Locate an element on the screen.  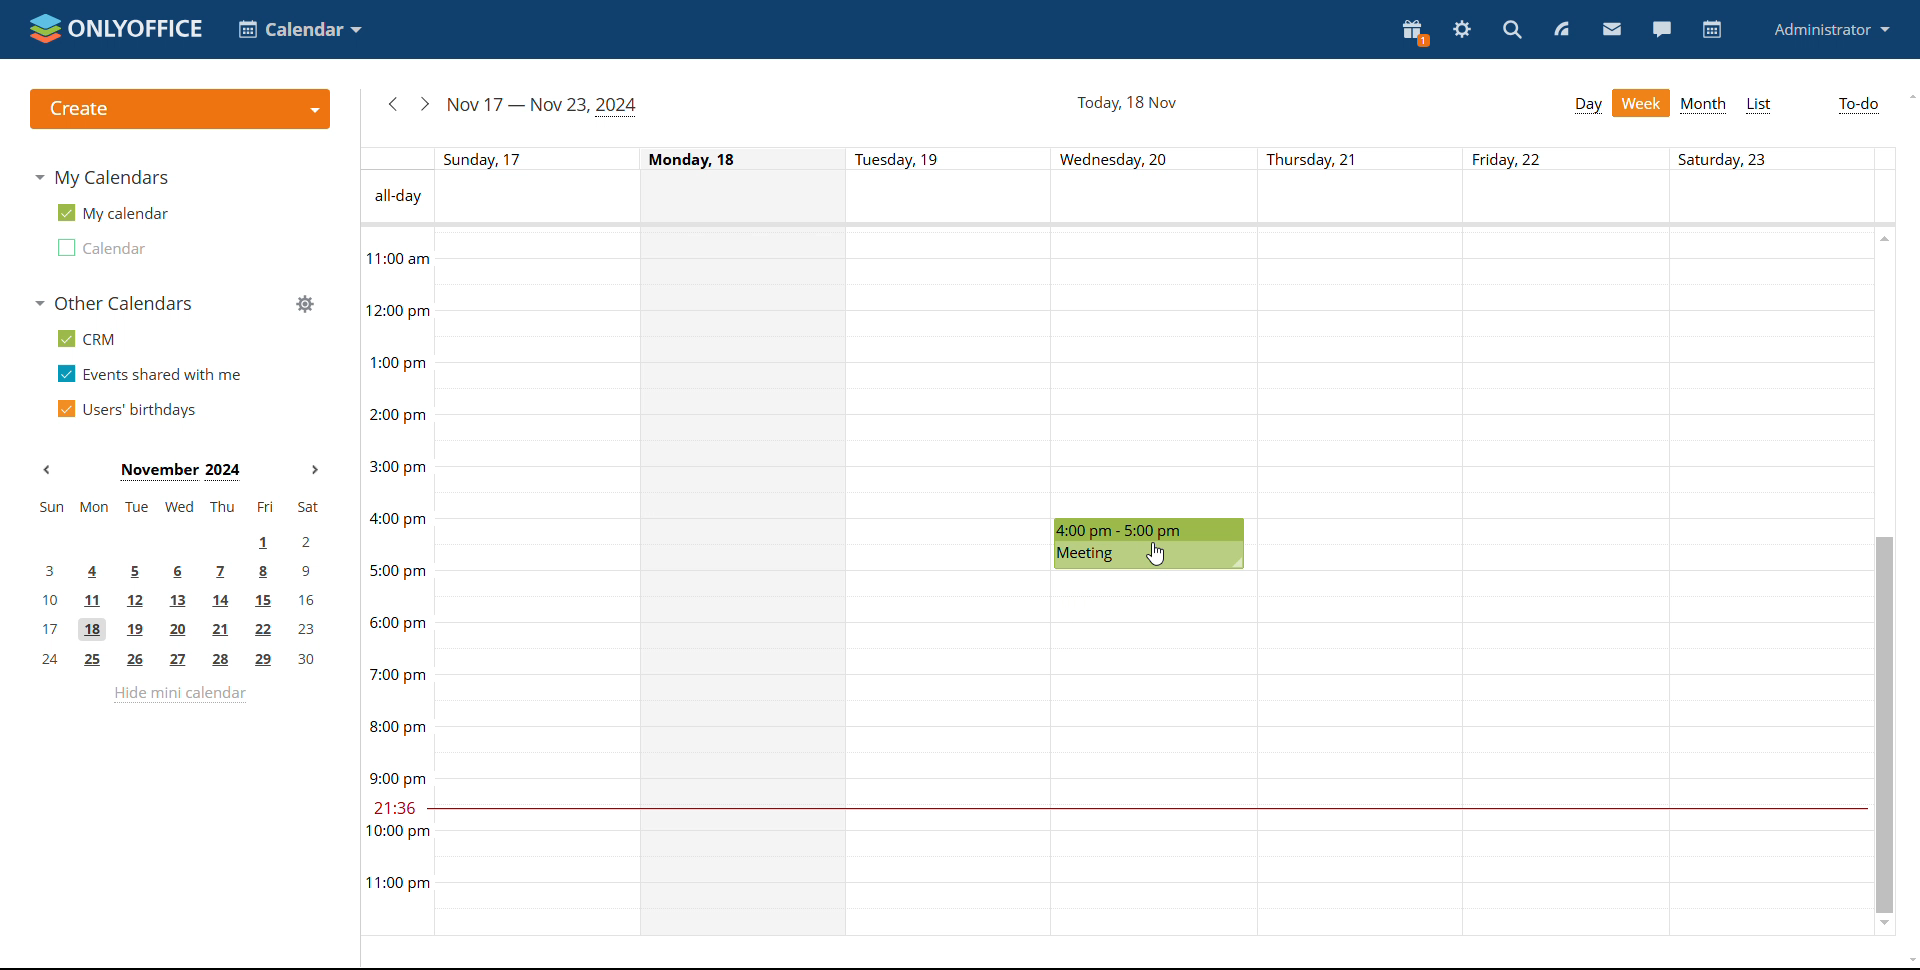
manage is located at coordinates (303, 303).